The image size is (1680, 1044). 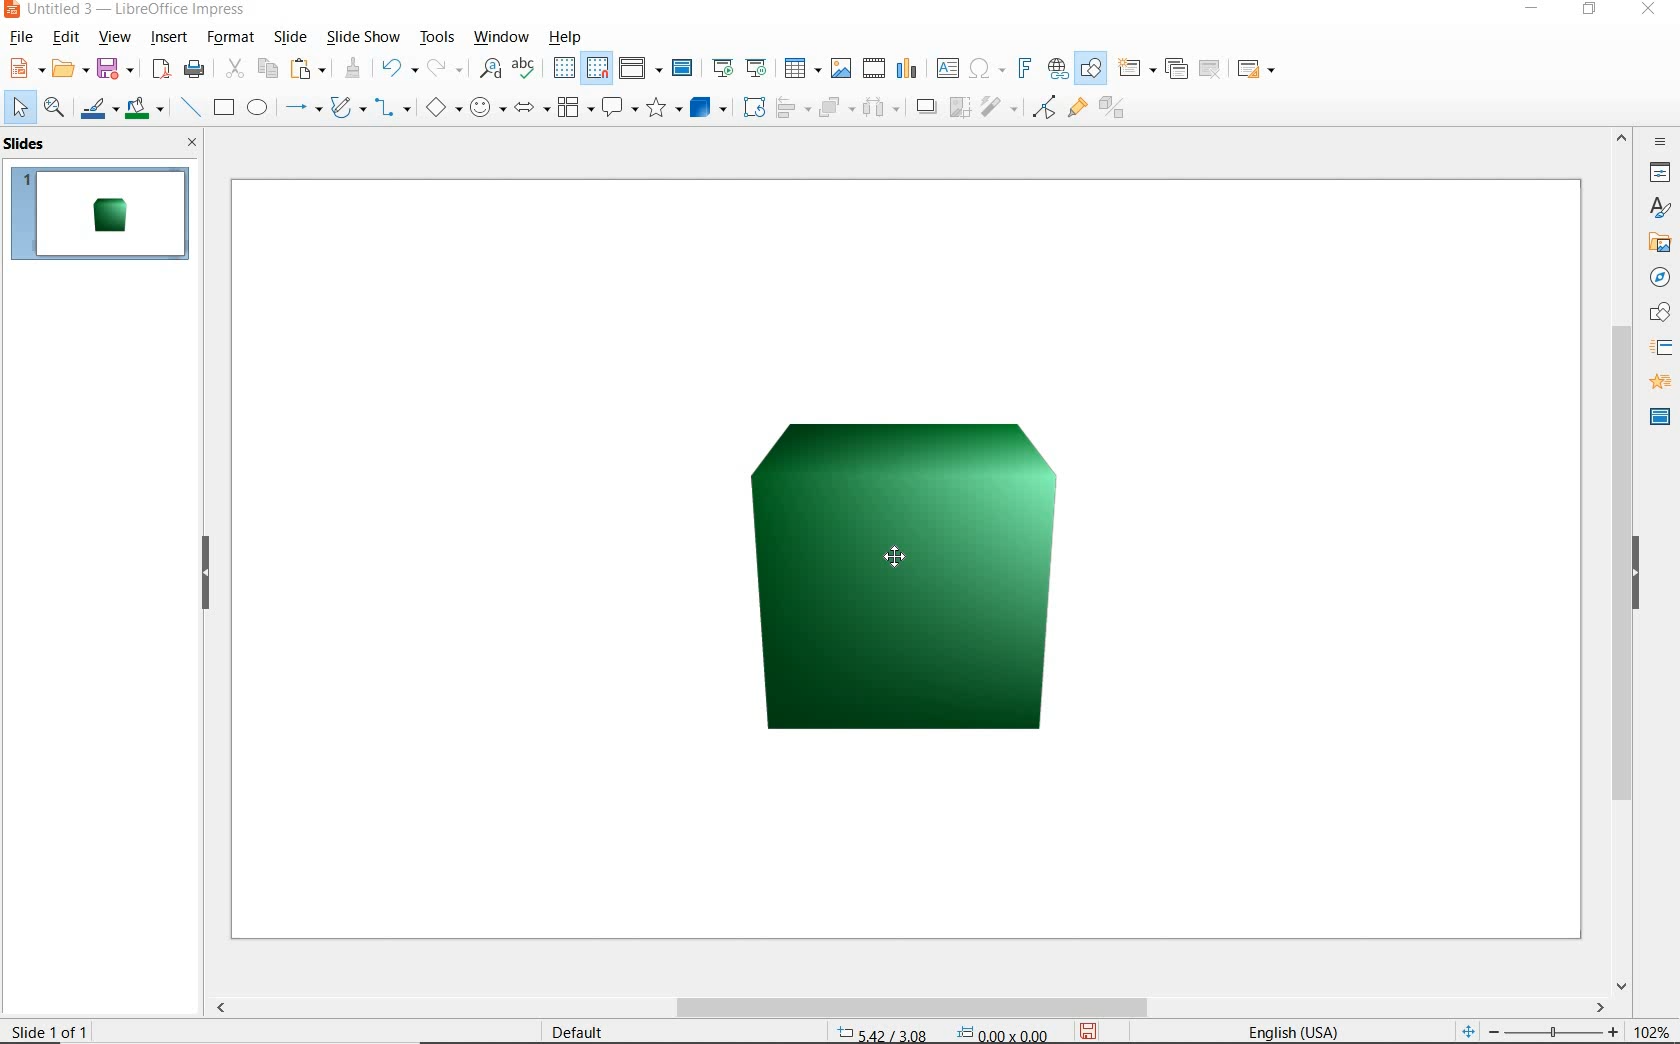 I want to click on CLOSE, so click(x=1651, y=11).